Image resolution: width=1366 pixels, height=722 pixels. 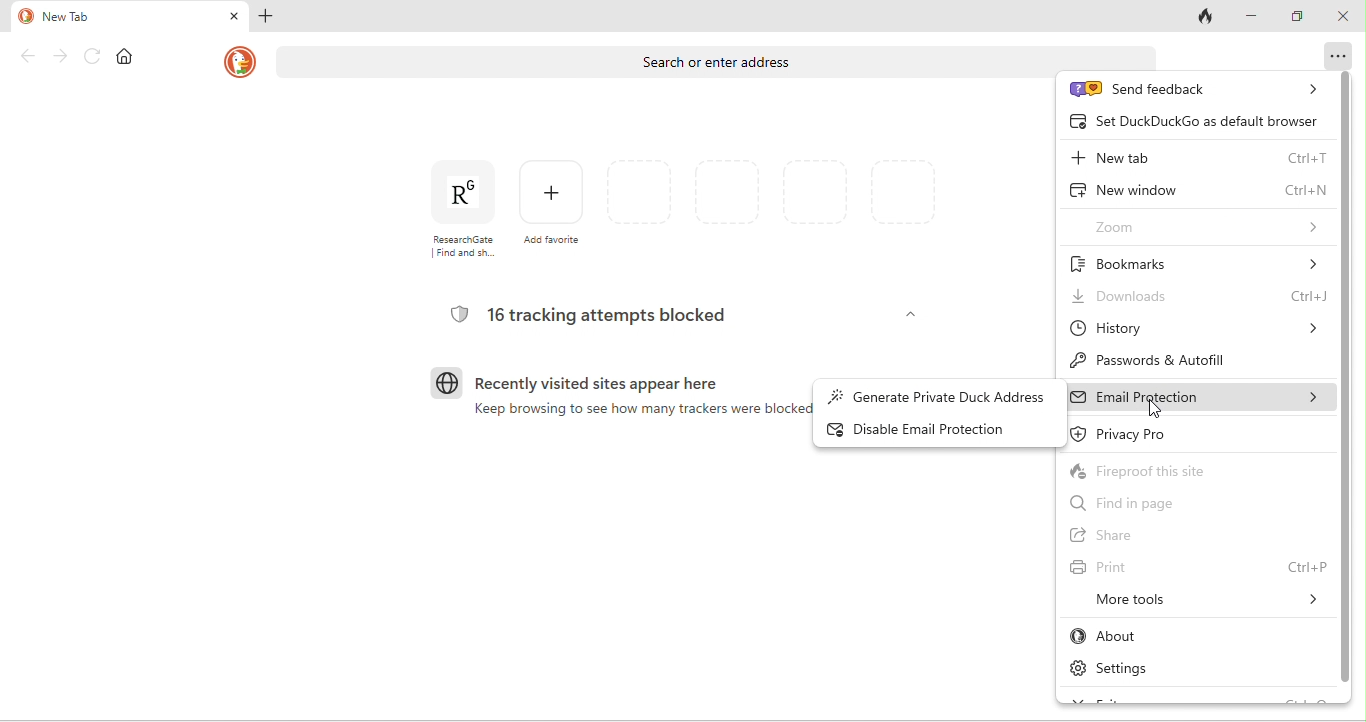 I want to click on maximize, so click(x=1302, y=18).